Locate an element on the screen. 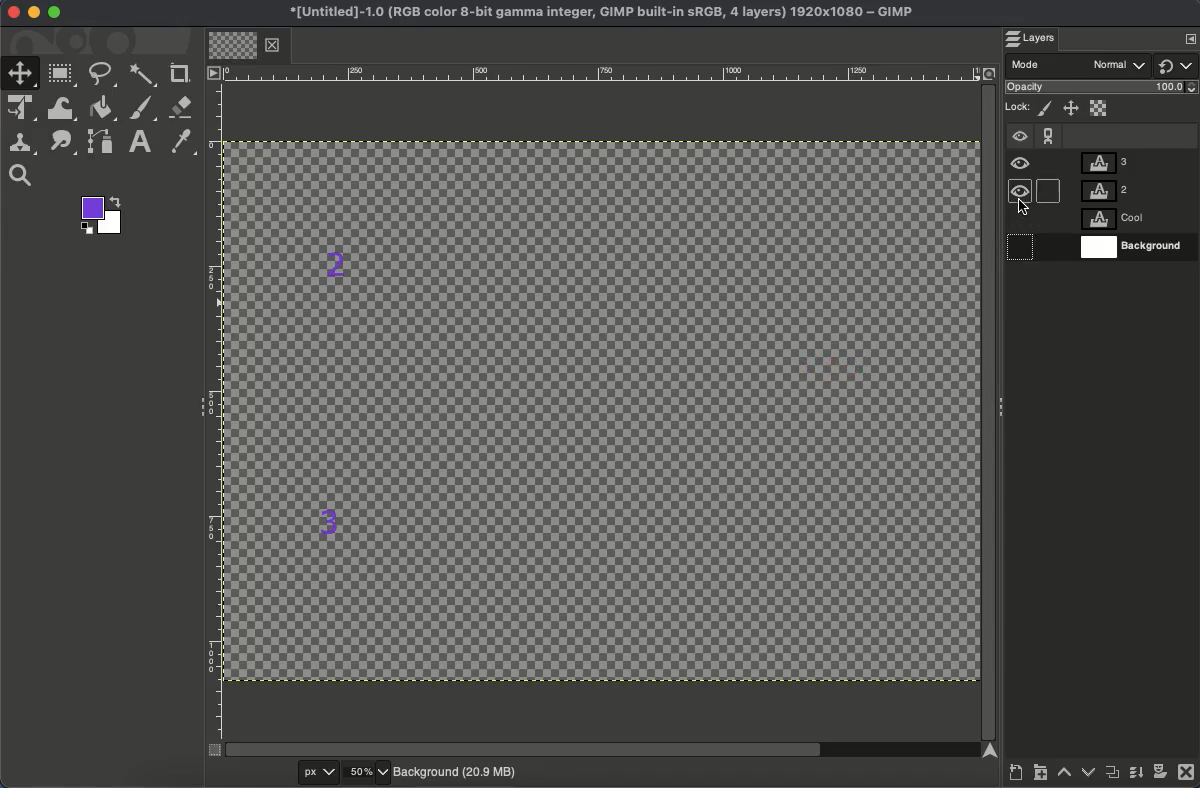  Opacity is located at coordinates (1104, 89).